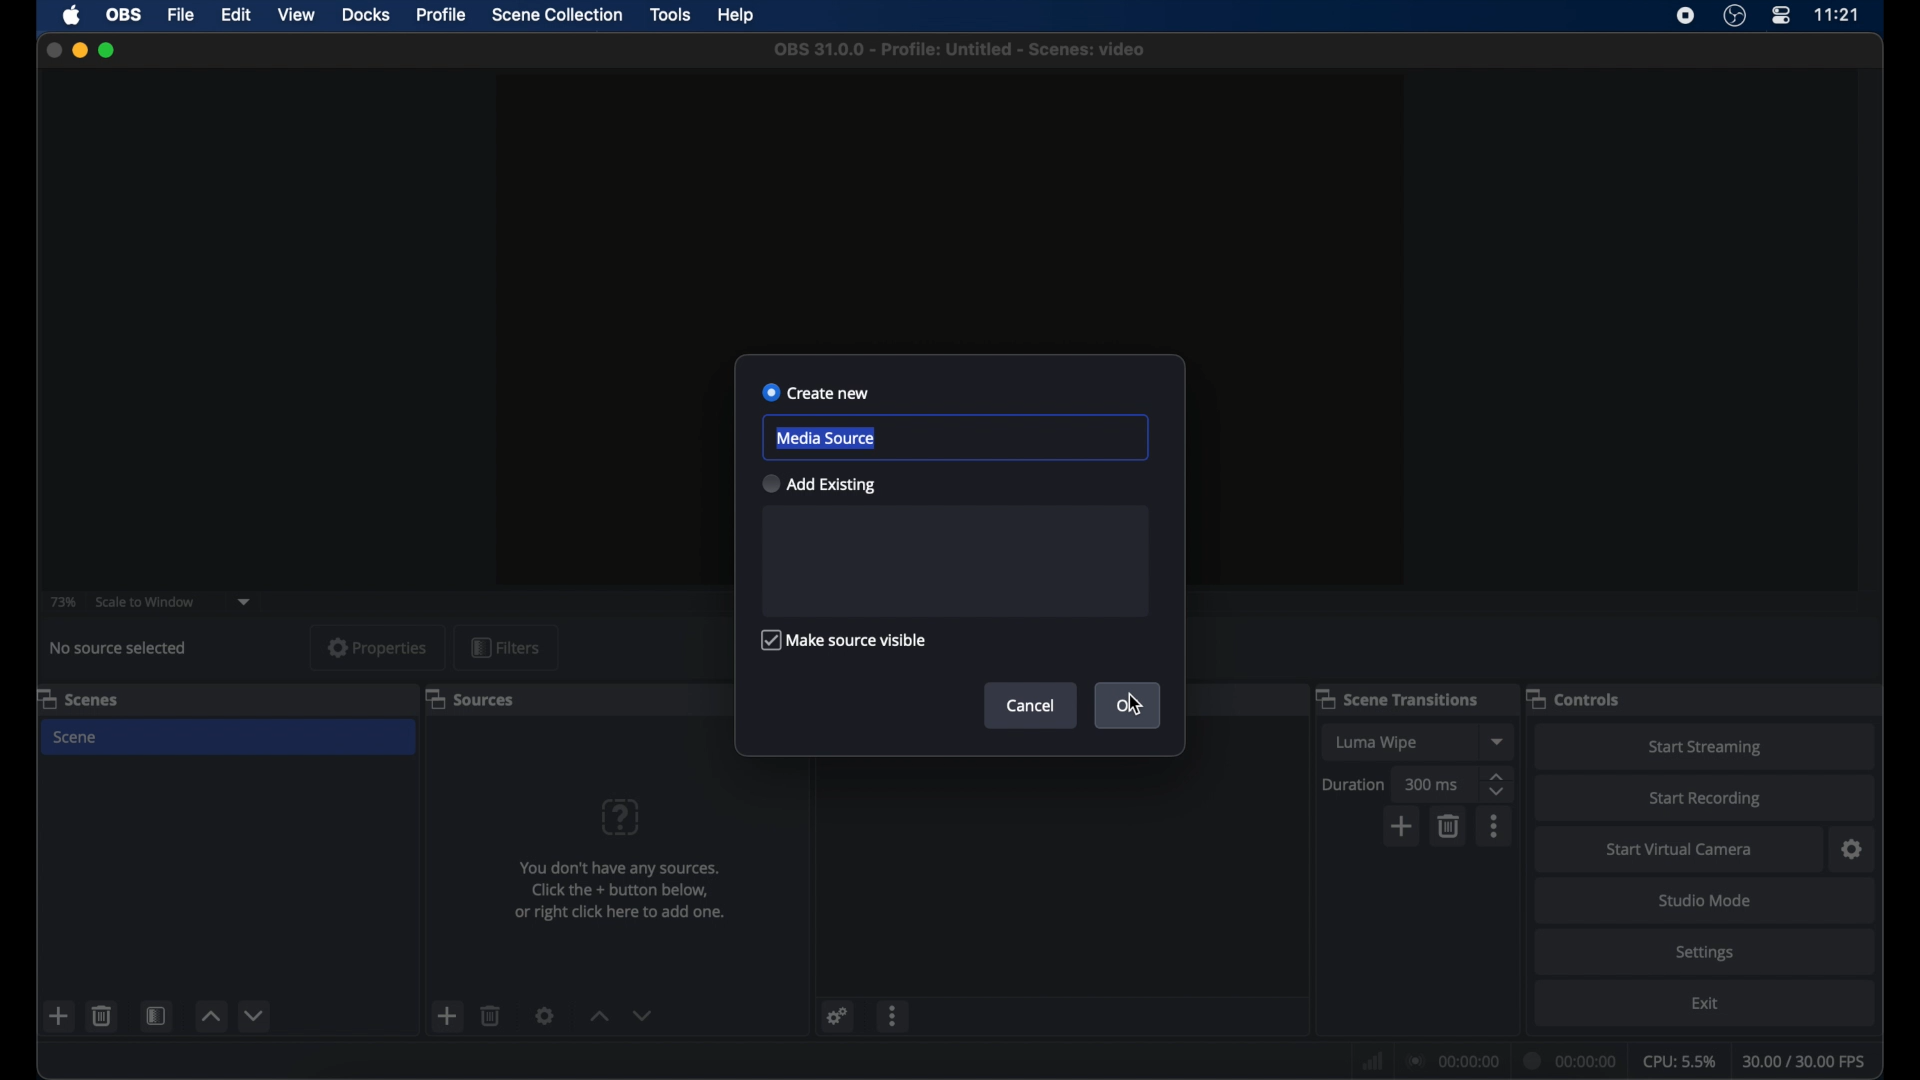 The image size is (1920, 1080). What do you see at coordinates (1403, 826) in the screenshot?
I see `add` at bounding box center [1403, 826].